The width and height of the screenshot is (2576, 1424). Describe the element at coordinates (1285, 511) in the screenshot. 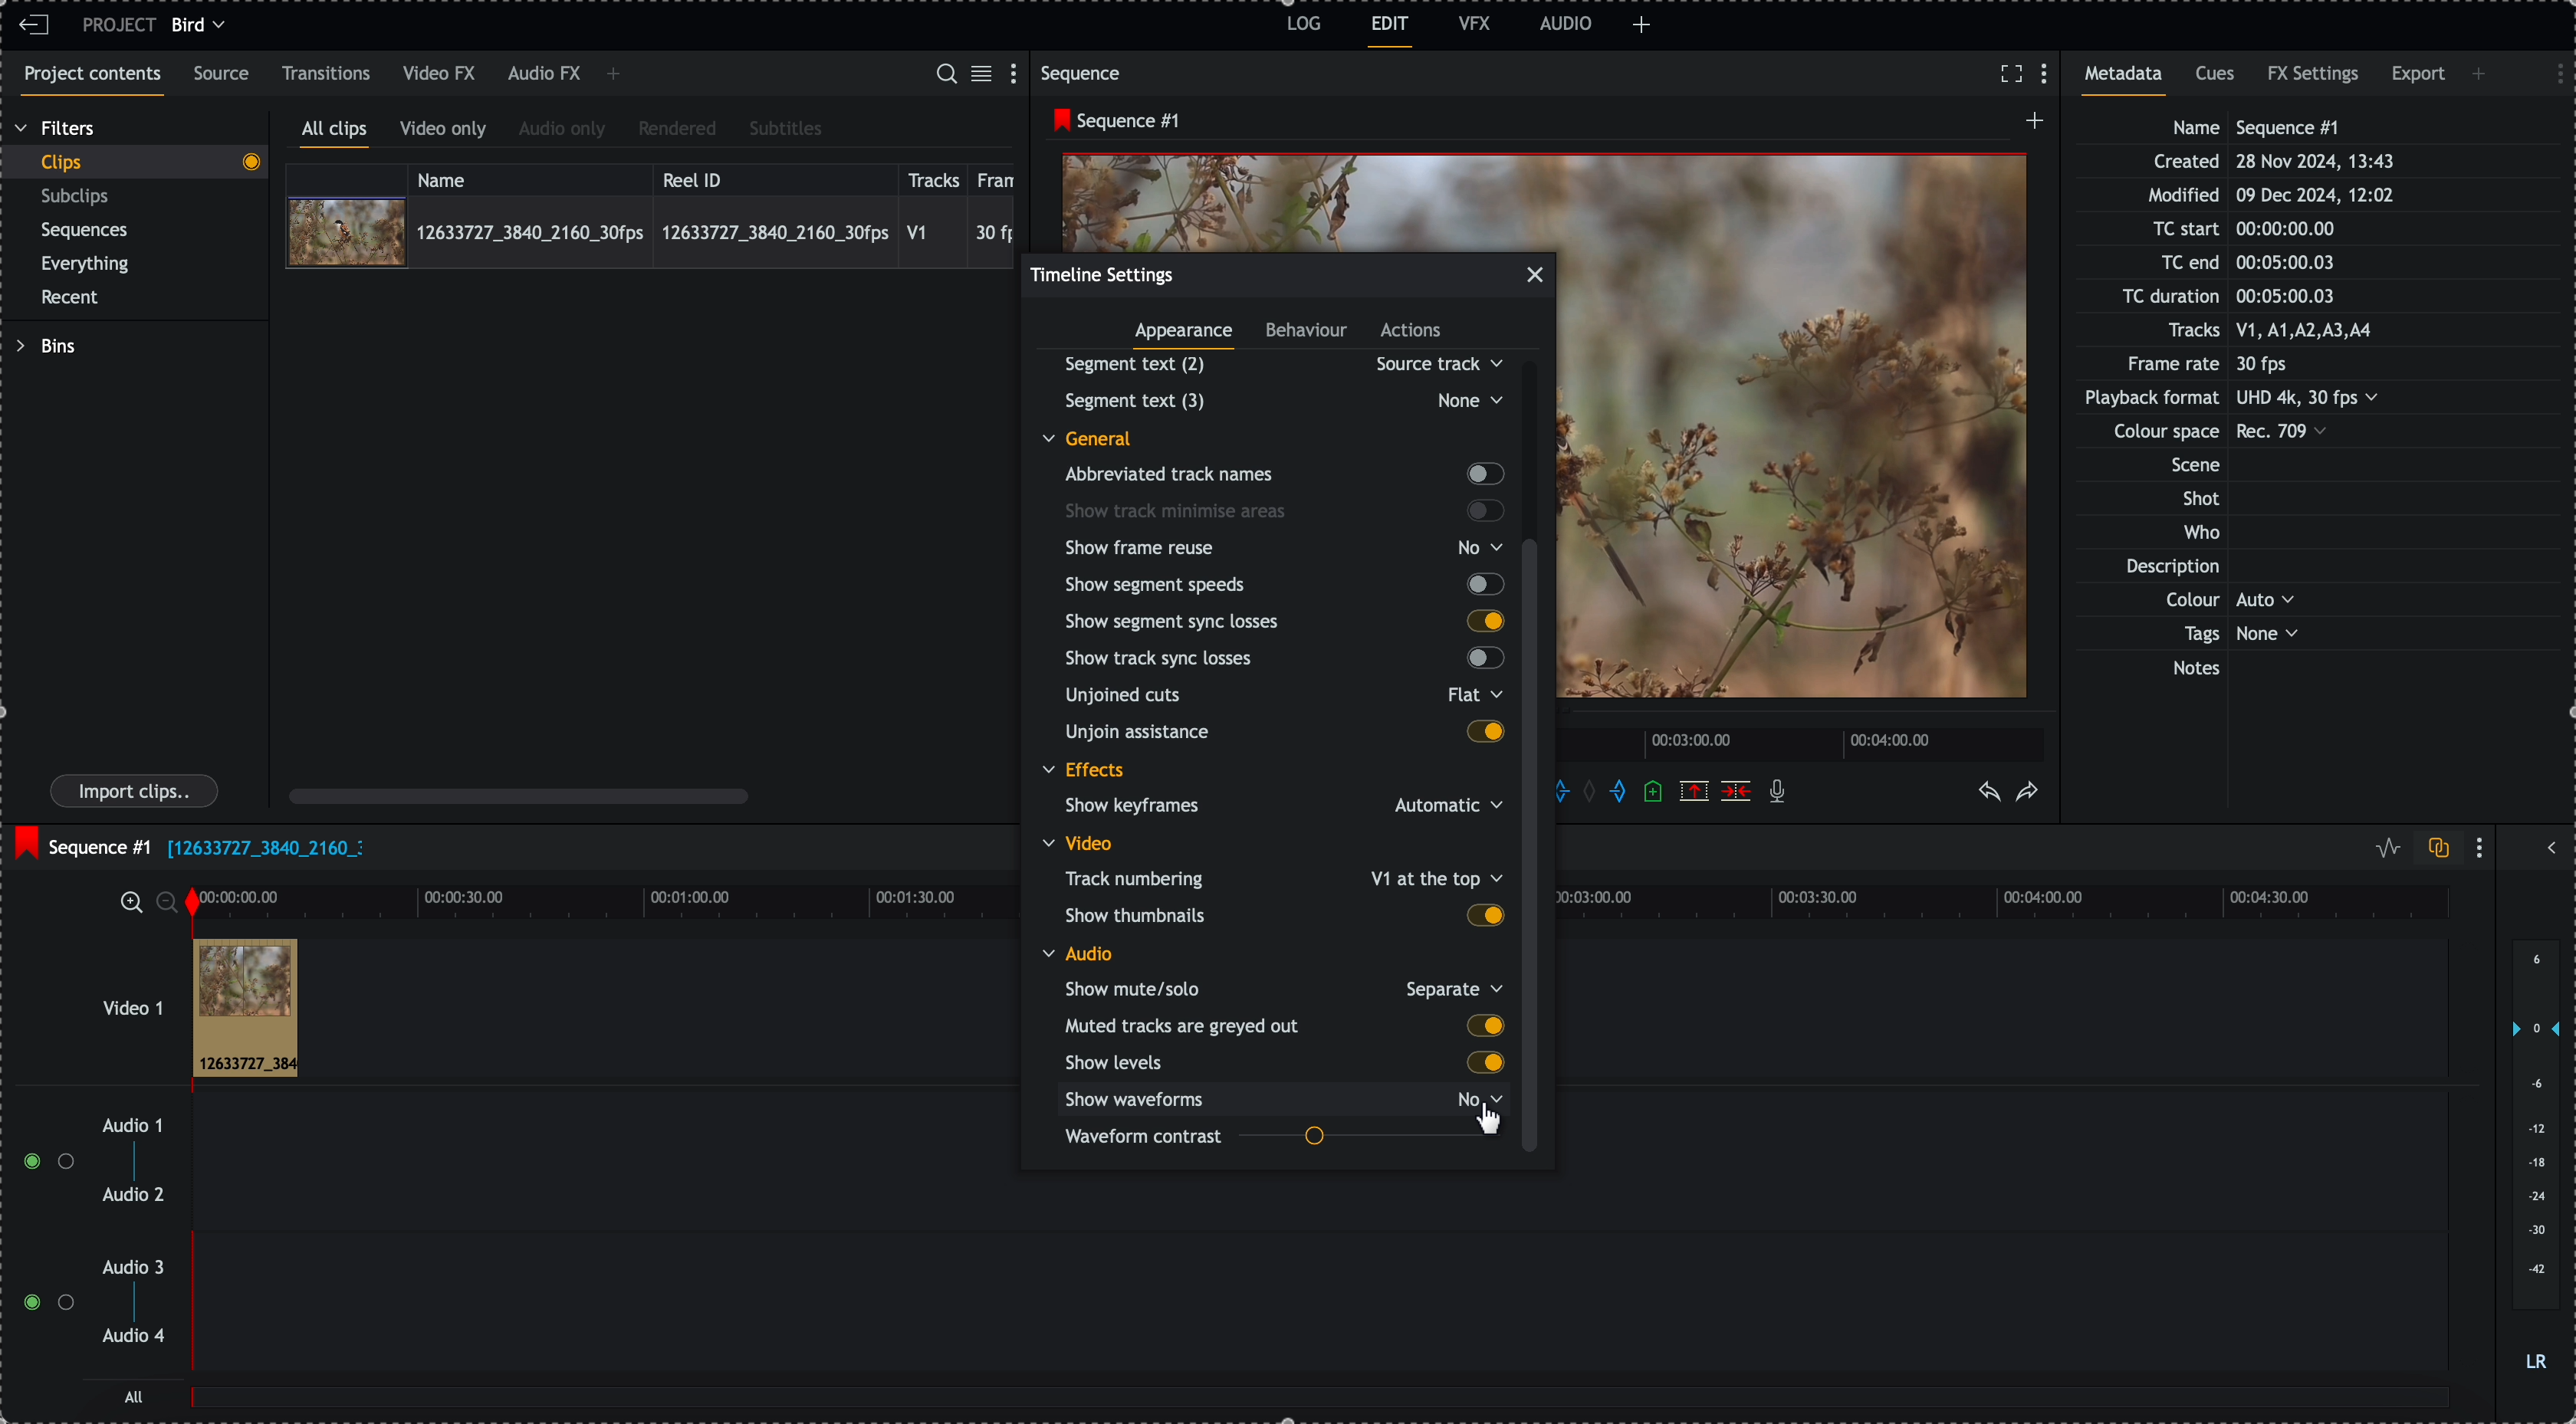

I see `show track minimise areas` at that location.